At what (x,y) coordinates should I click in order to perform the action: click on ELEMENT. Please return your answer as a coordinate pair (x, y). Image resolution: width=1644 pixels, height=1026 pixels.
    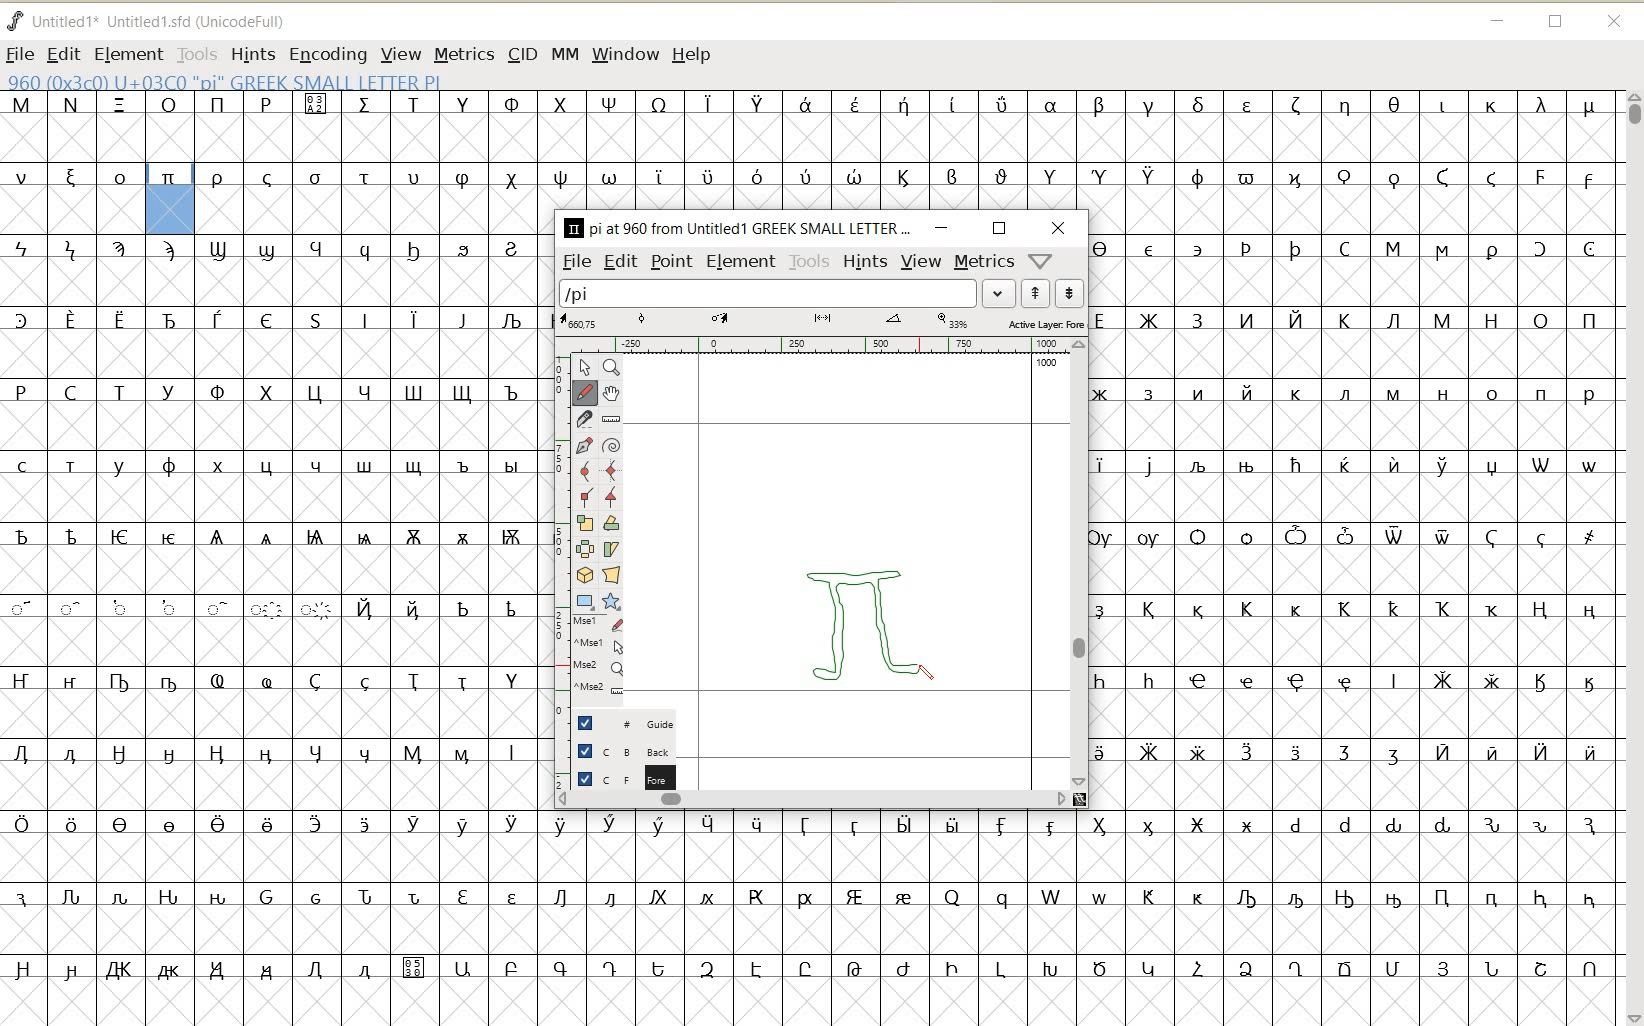
    Looking at the image, I should click on (128, 54).